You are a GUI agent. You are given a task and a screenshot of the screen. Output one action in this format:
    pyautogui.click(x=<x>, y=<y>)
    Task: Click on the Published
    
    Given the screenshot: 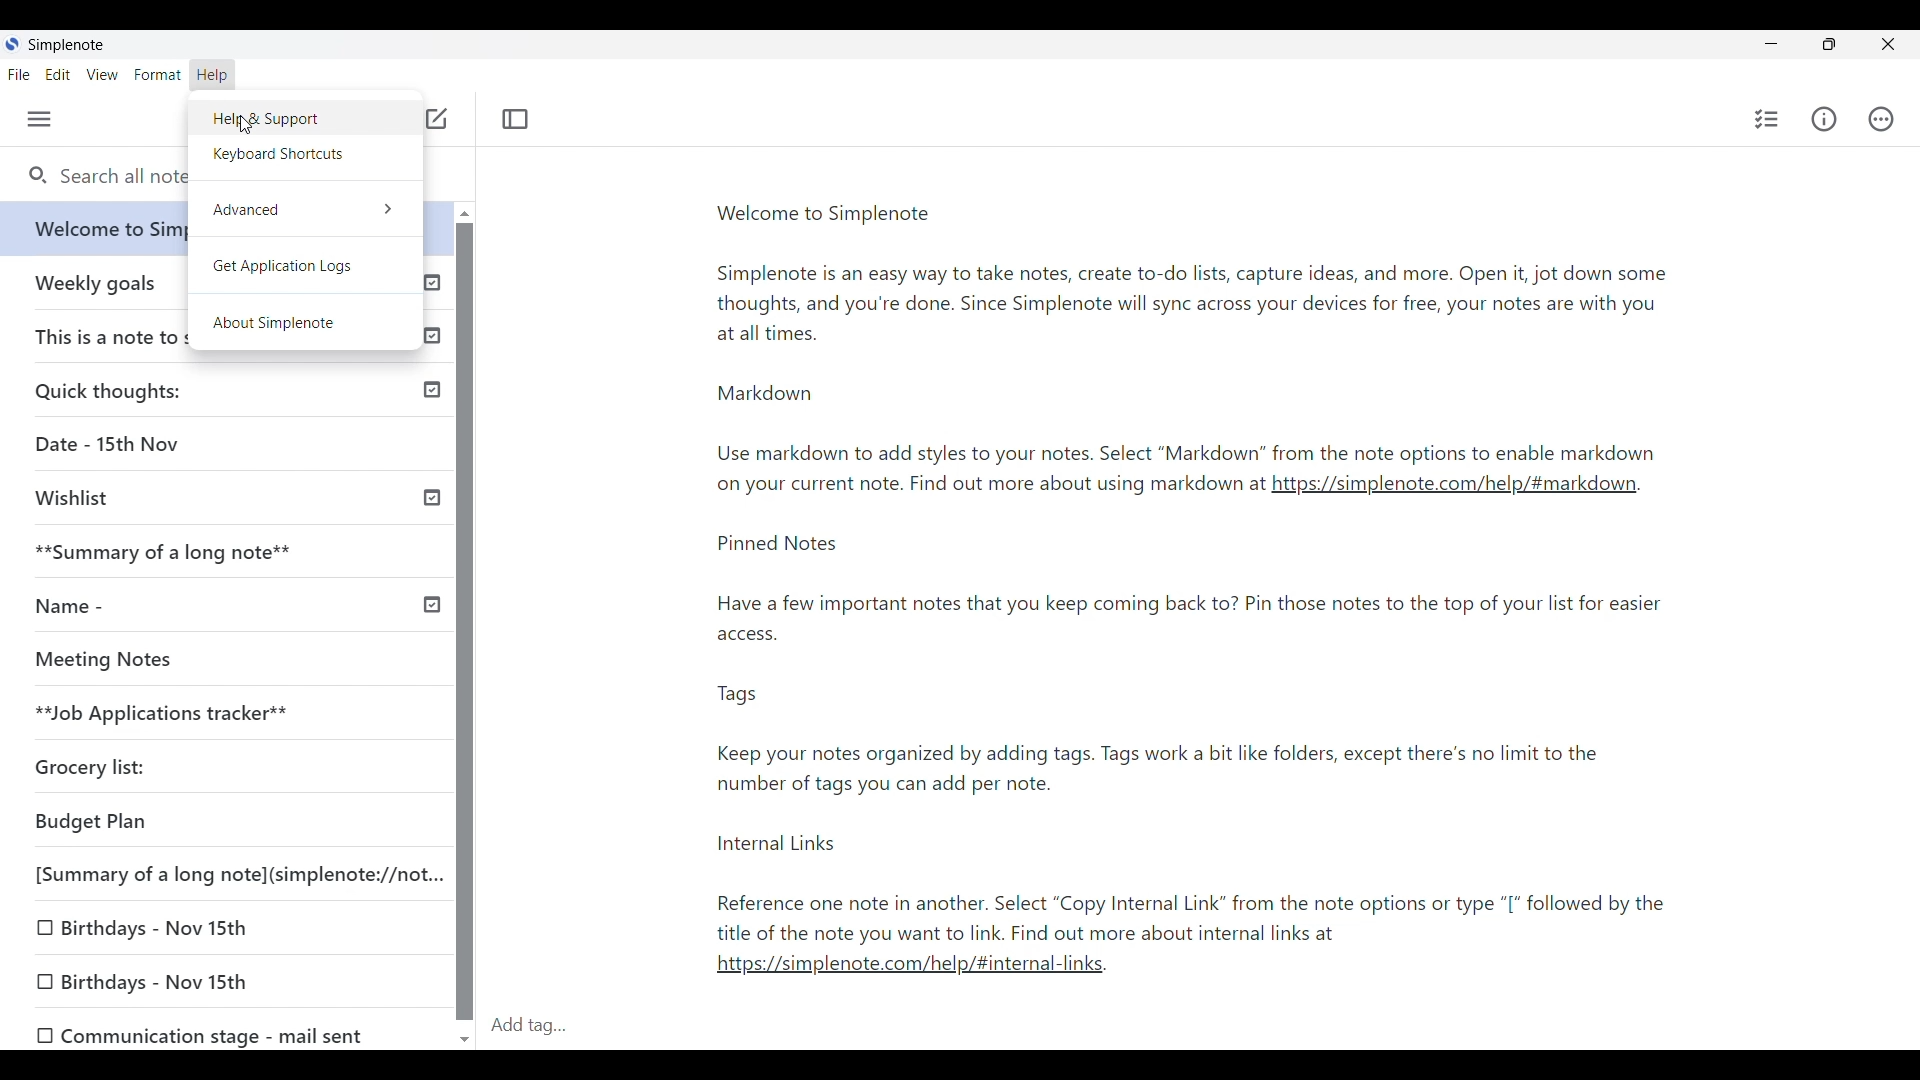 What is the action you would take?
    pyautogui.click(x=428, y=388)
    